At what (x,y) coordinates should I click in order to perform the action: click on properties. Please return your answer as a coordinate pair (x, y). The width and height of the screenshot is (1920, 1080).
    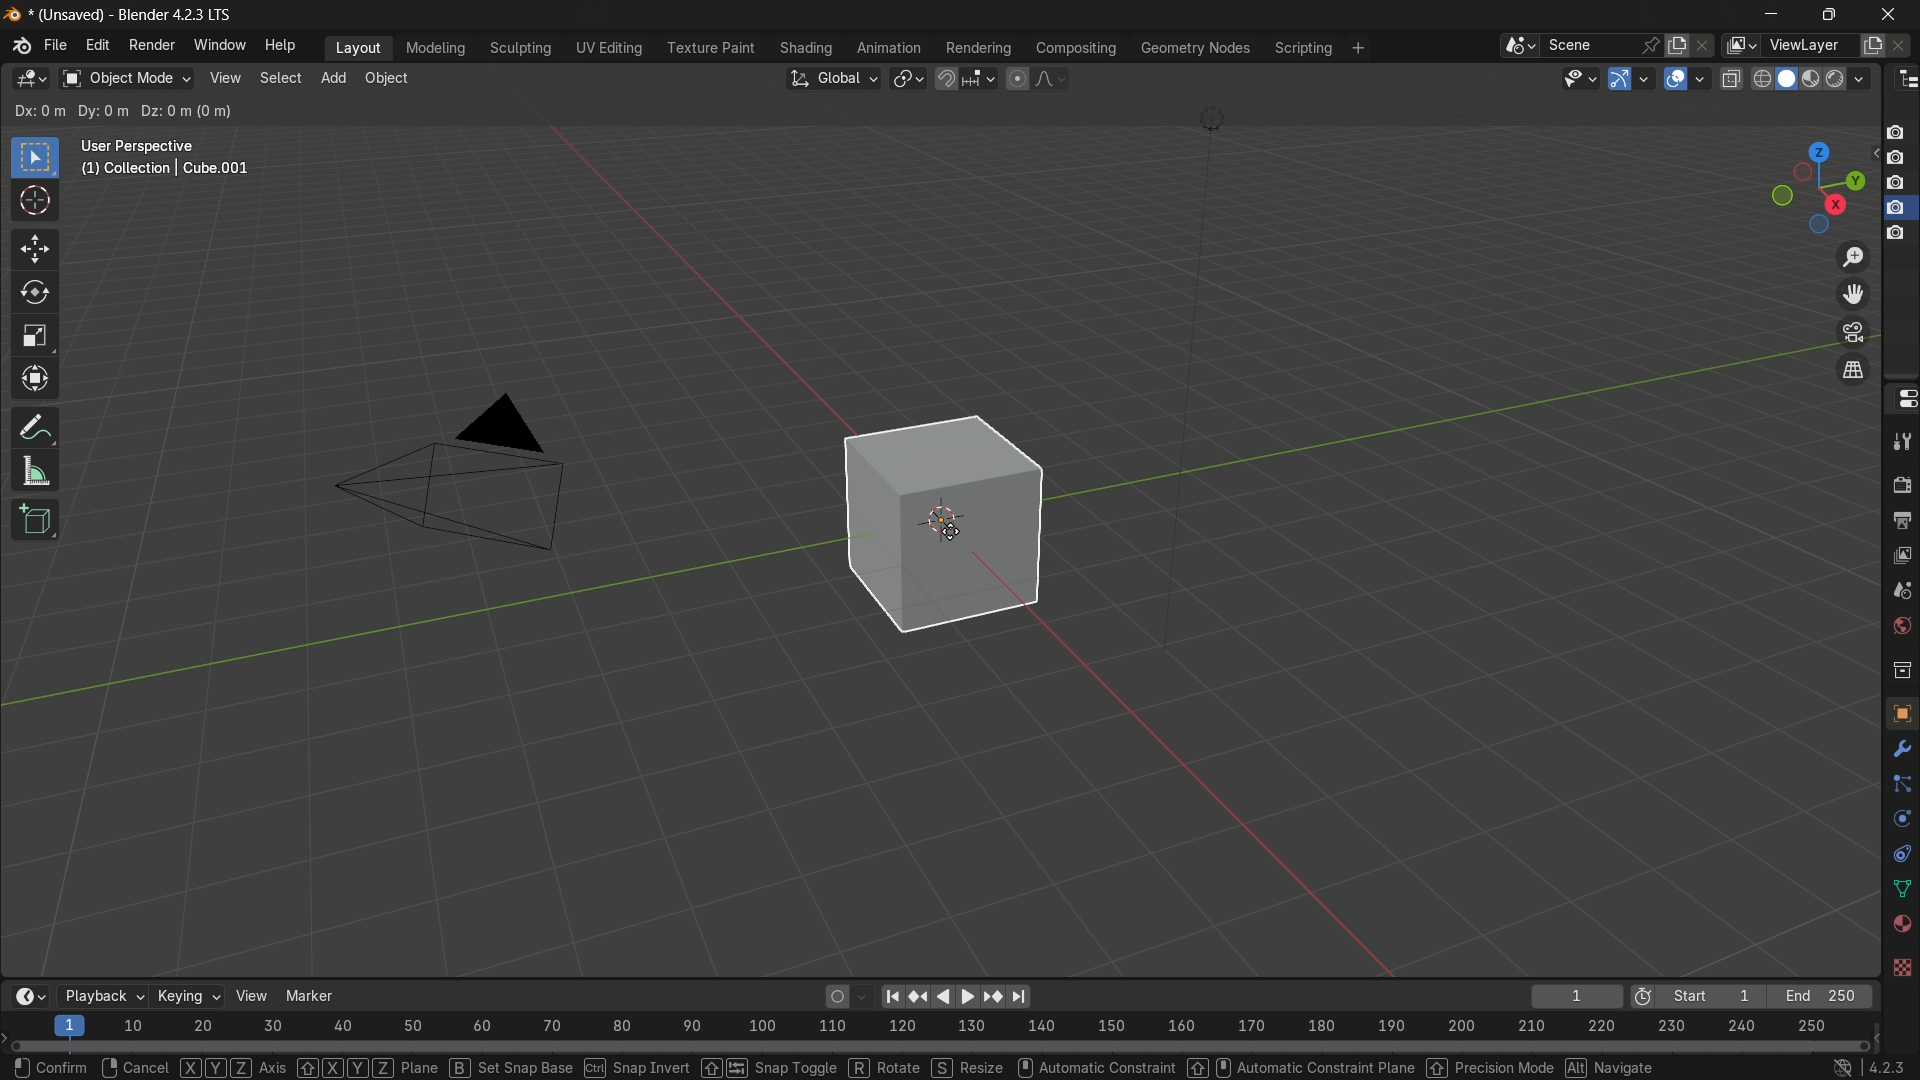
    Looking at the image, I should click on (1903, 399).